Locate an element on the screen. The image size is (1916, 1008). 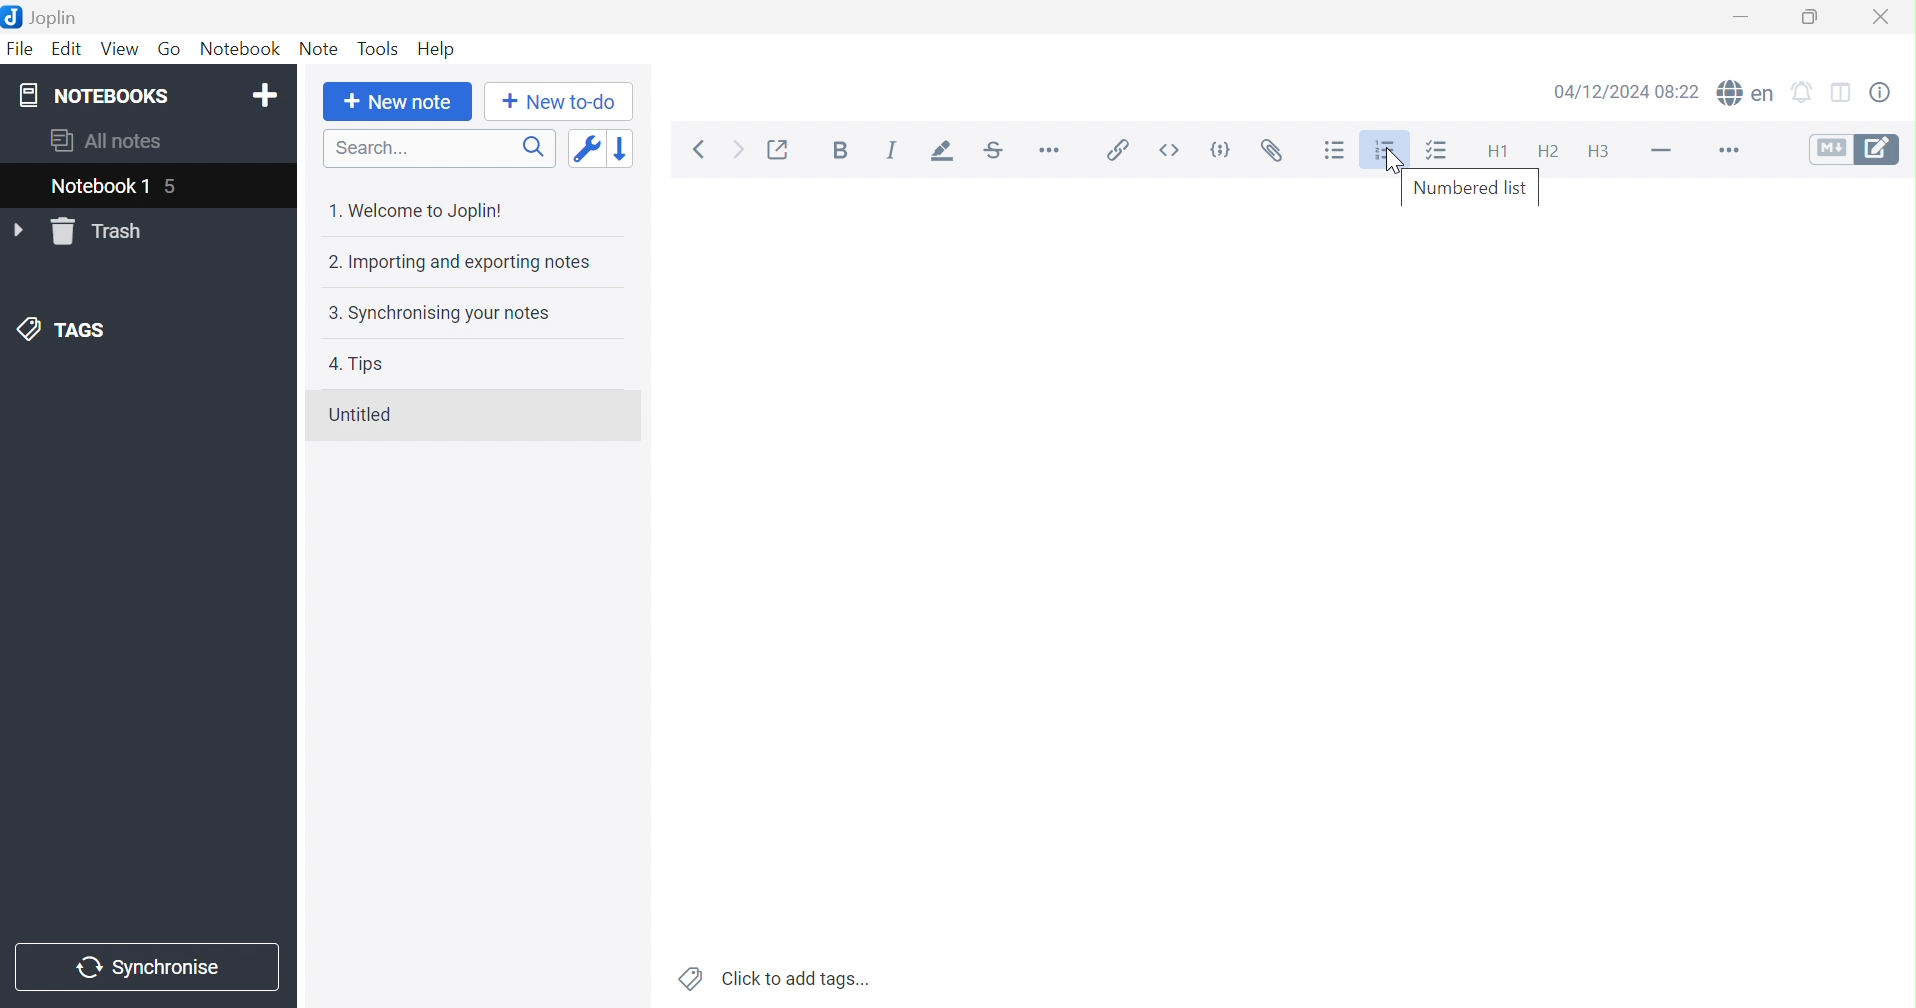
Back is located at coordinates (705, 150).